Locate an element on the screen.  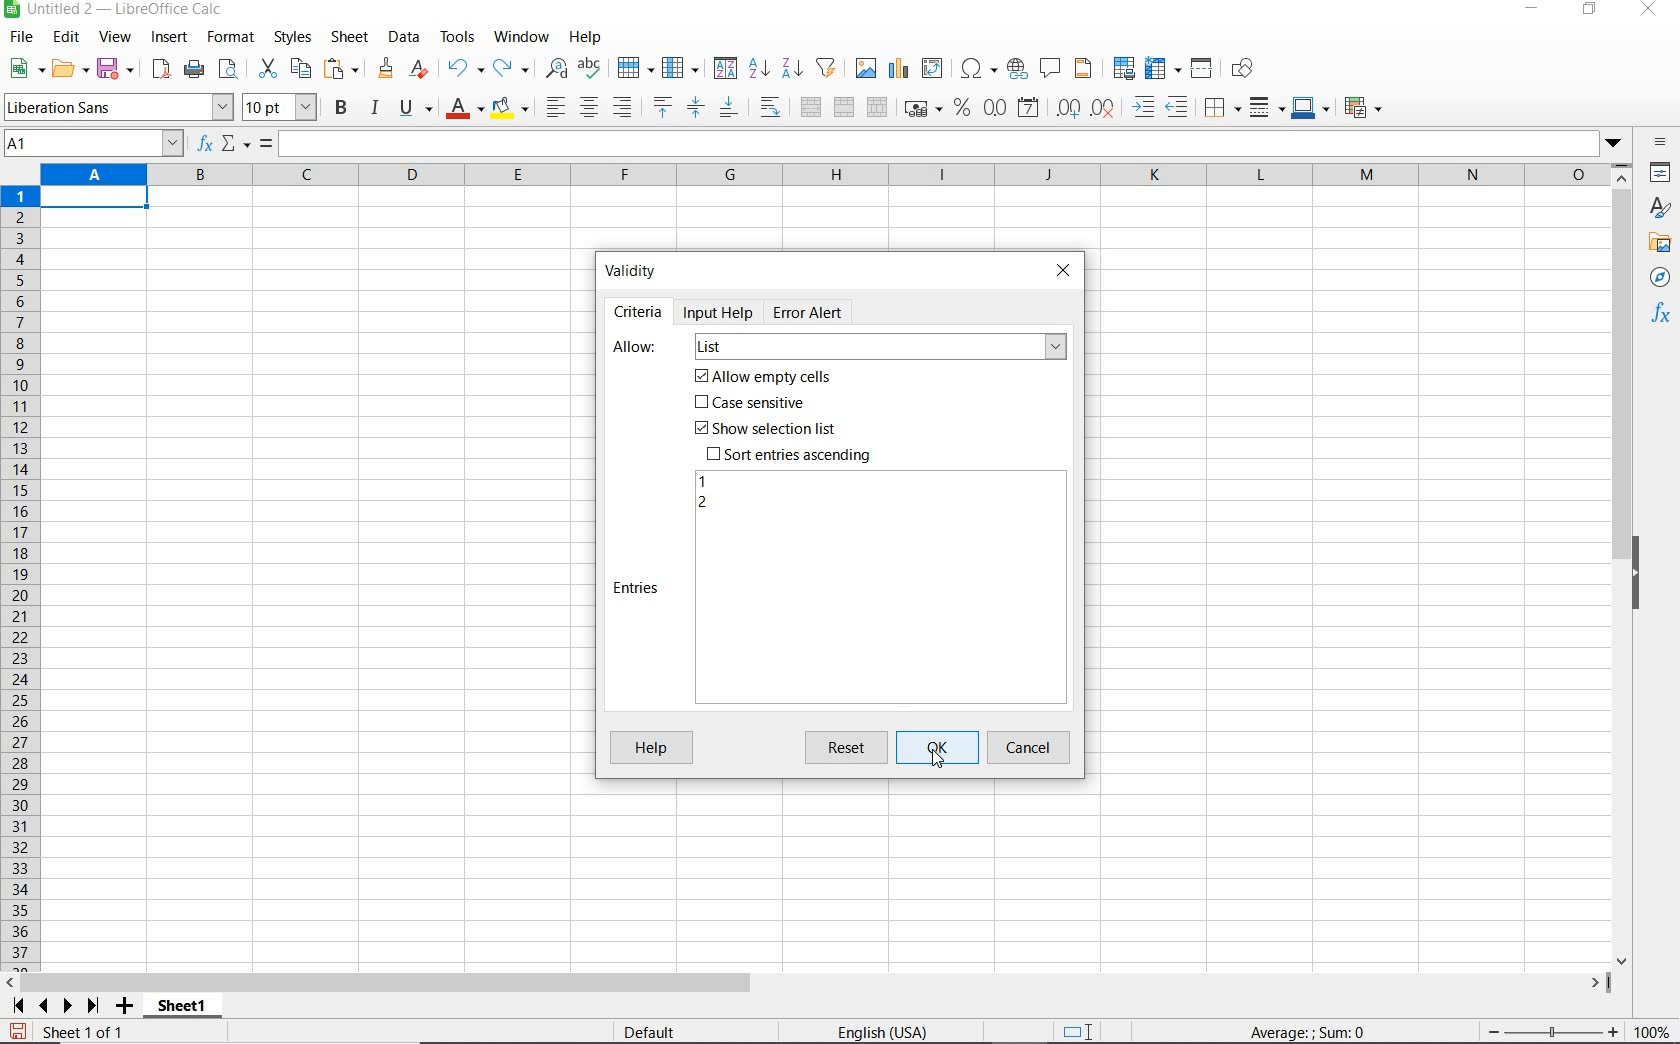
scroll next is located at coordinates (51, 1006).